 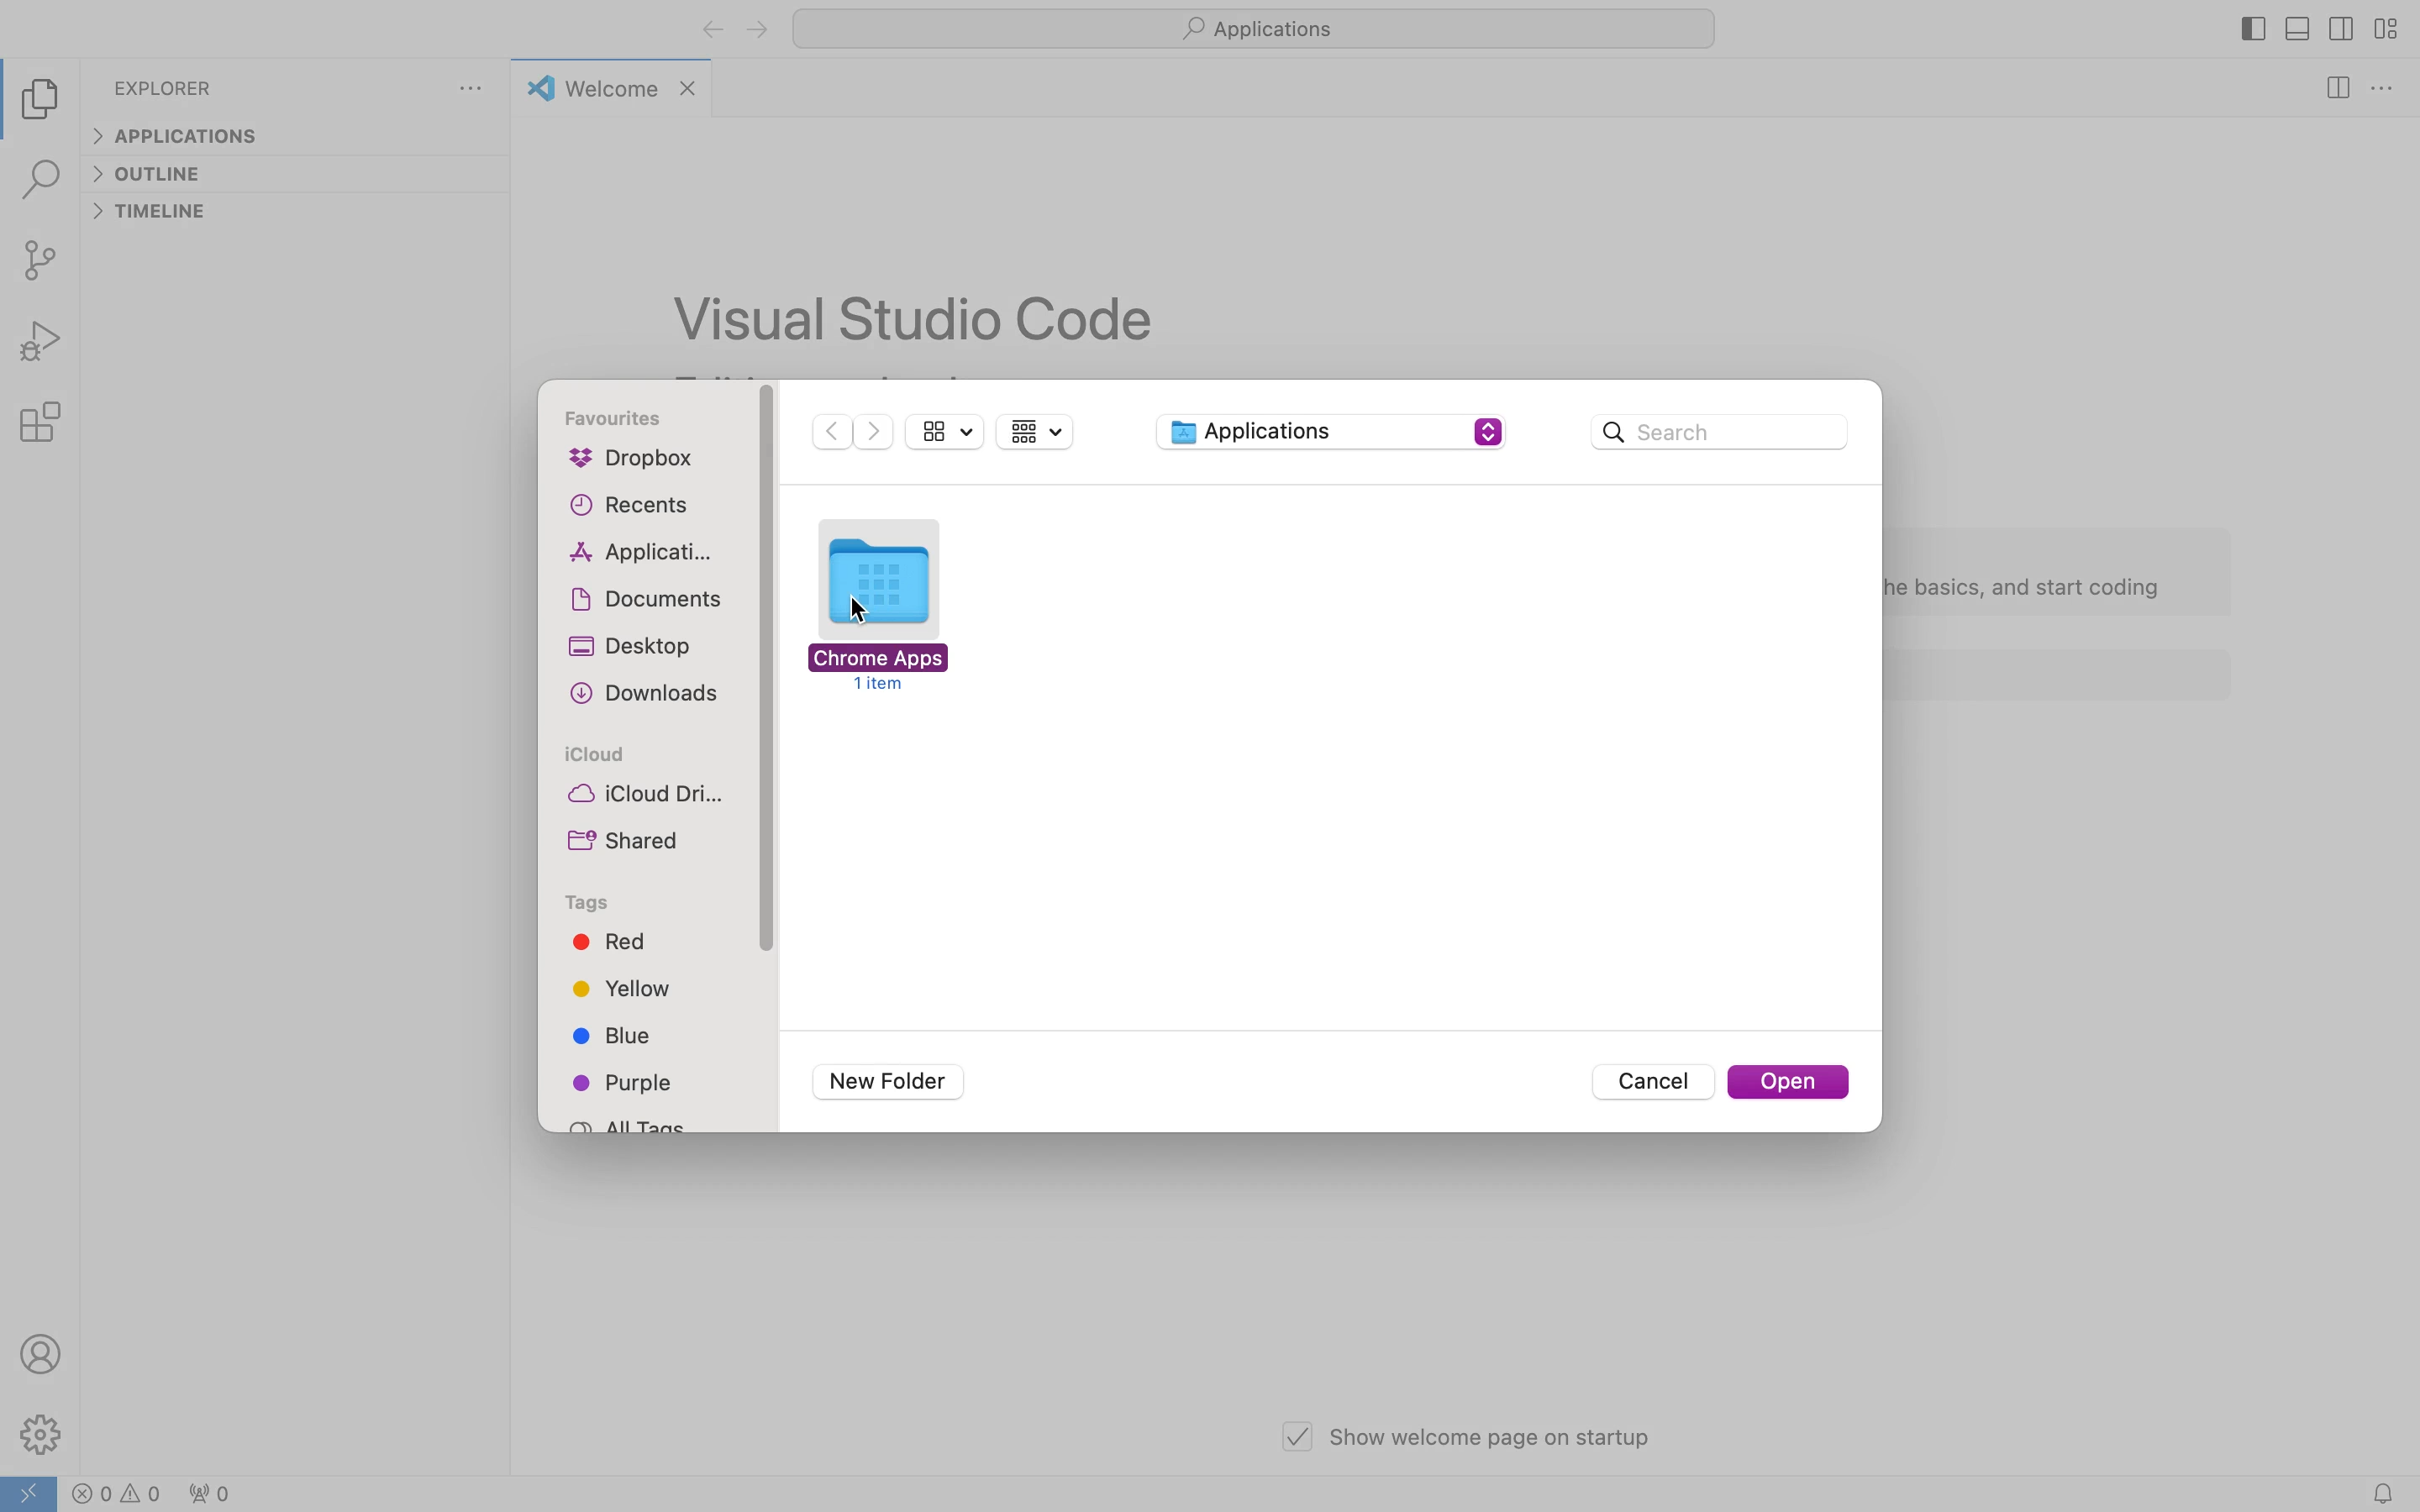 What do you see at coordinates (610, 942) in the screenshot?
I see `red tag` at bounding box center [610, 942].